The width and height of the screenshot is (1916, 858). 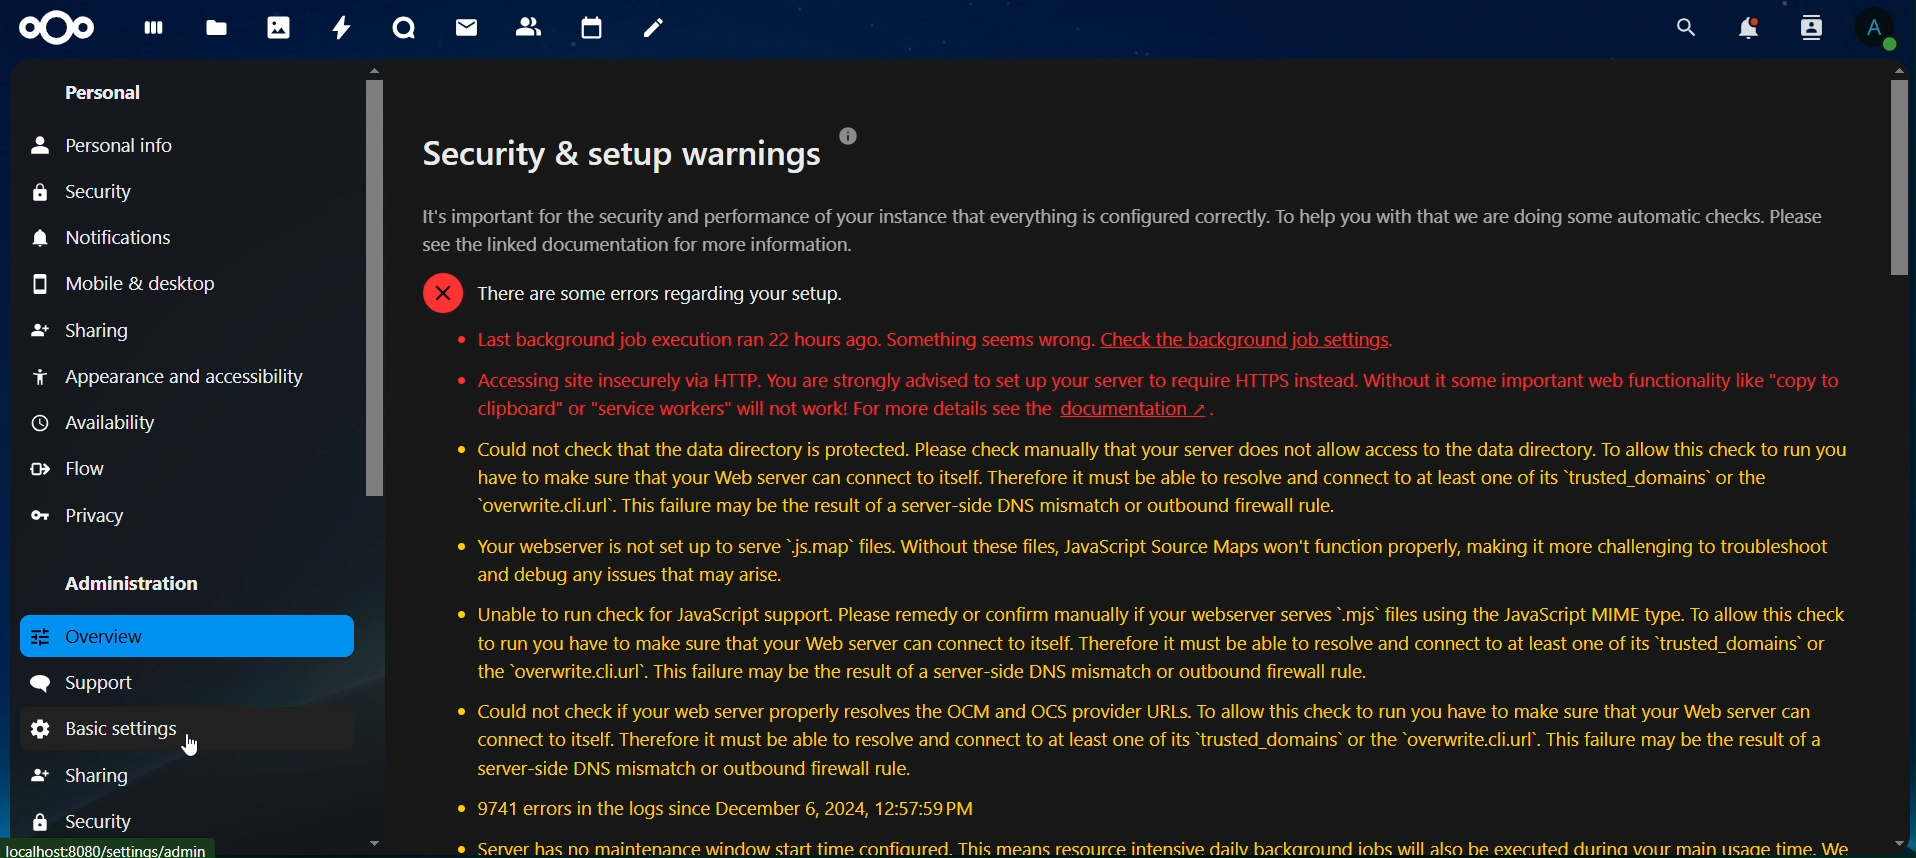 What do you see at coordinates (72, 468) in the screenshot?
I see `flow` at bounding box center [72, 468].